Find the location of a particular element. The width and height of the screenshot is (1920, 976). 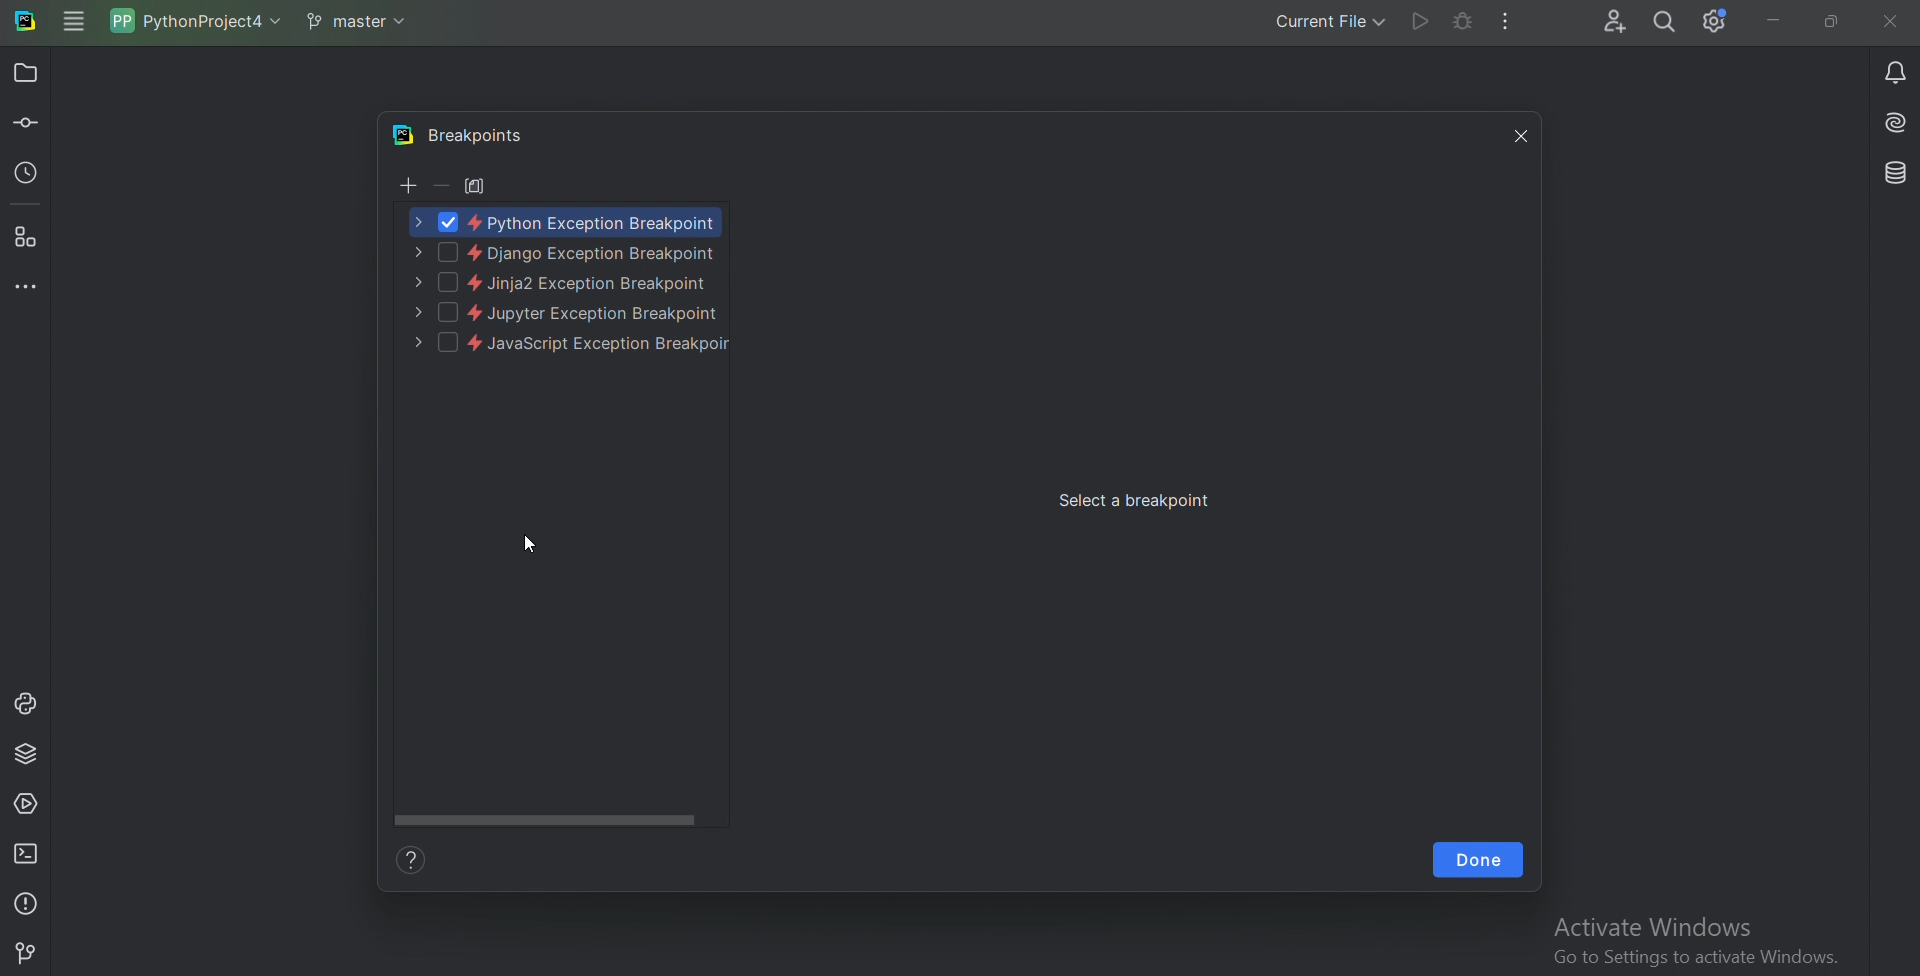

Debug is located at coordinates (1461, 22).